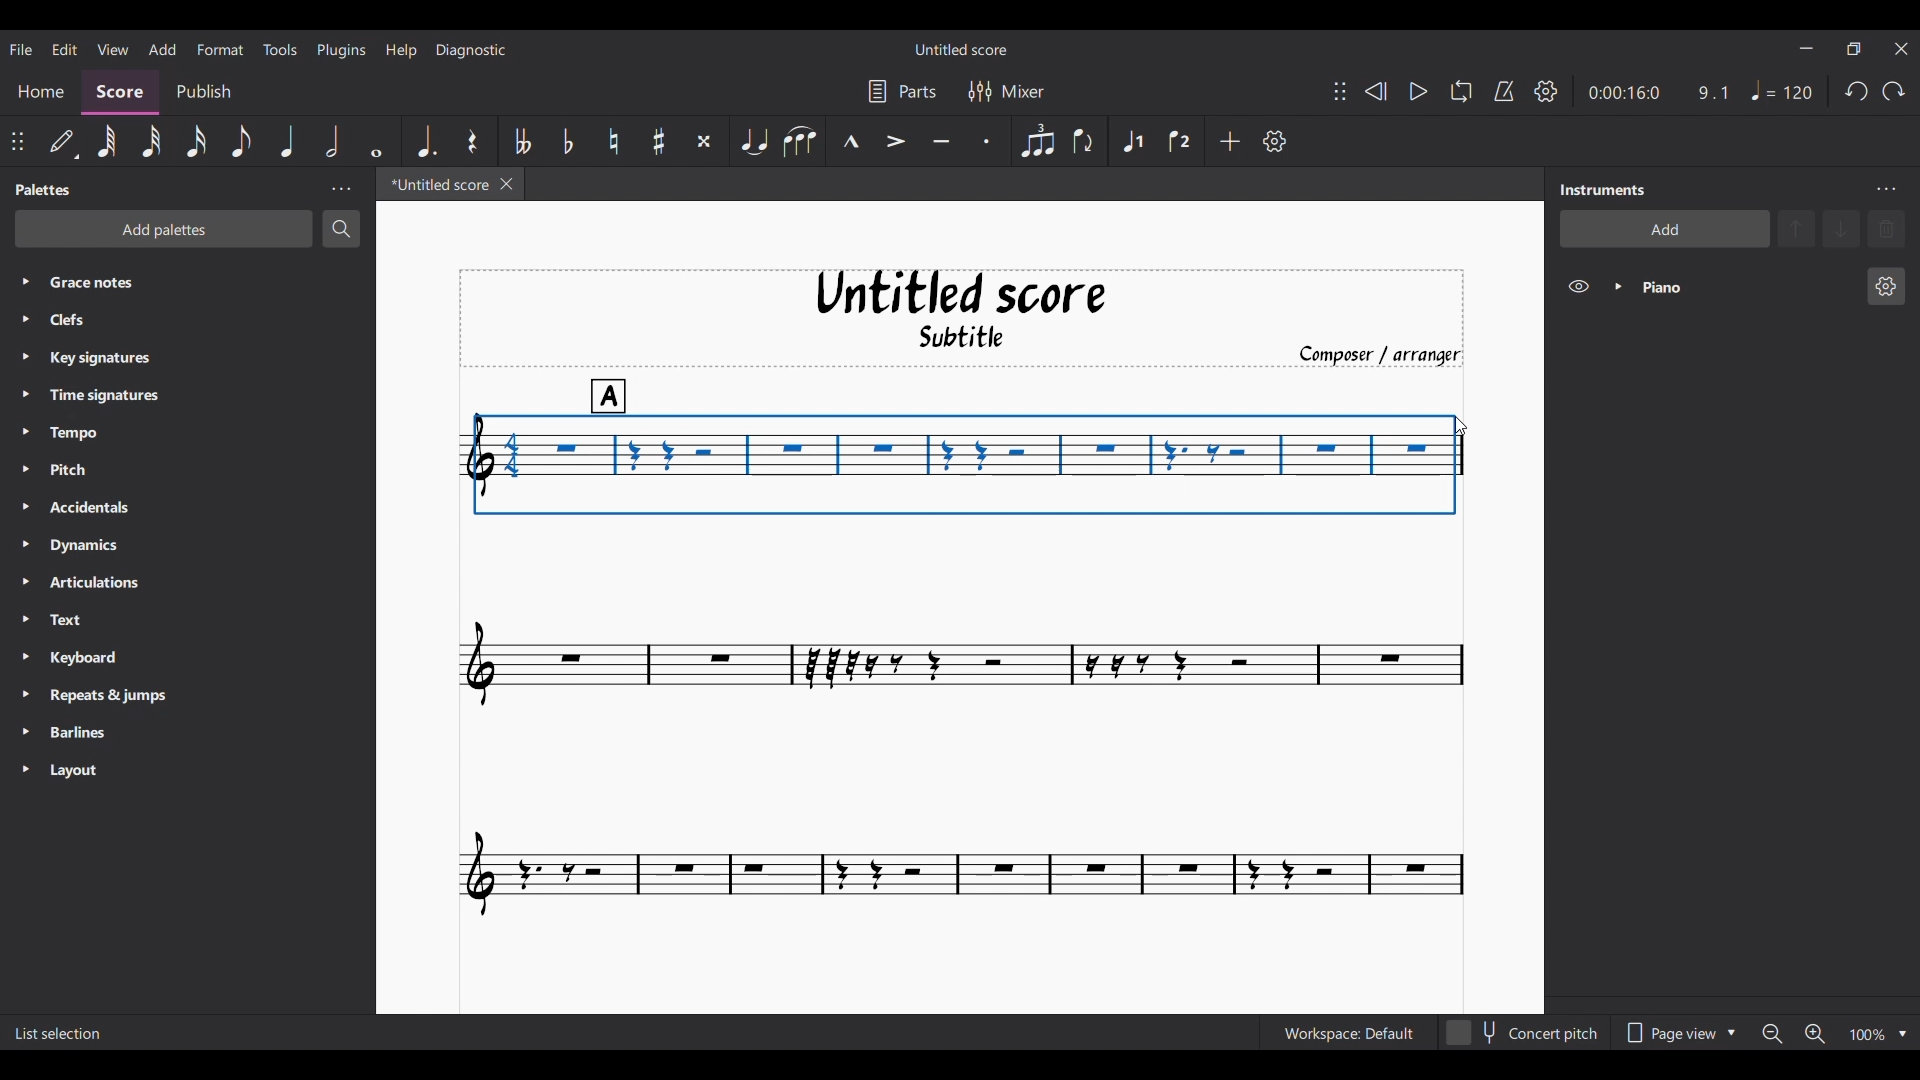 The image size is (1920, 1080). Describe the element at coordinates (280, 50) in the screenshot. I see `Tools menu` at that location.